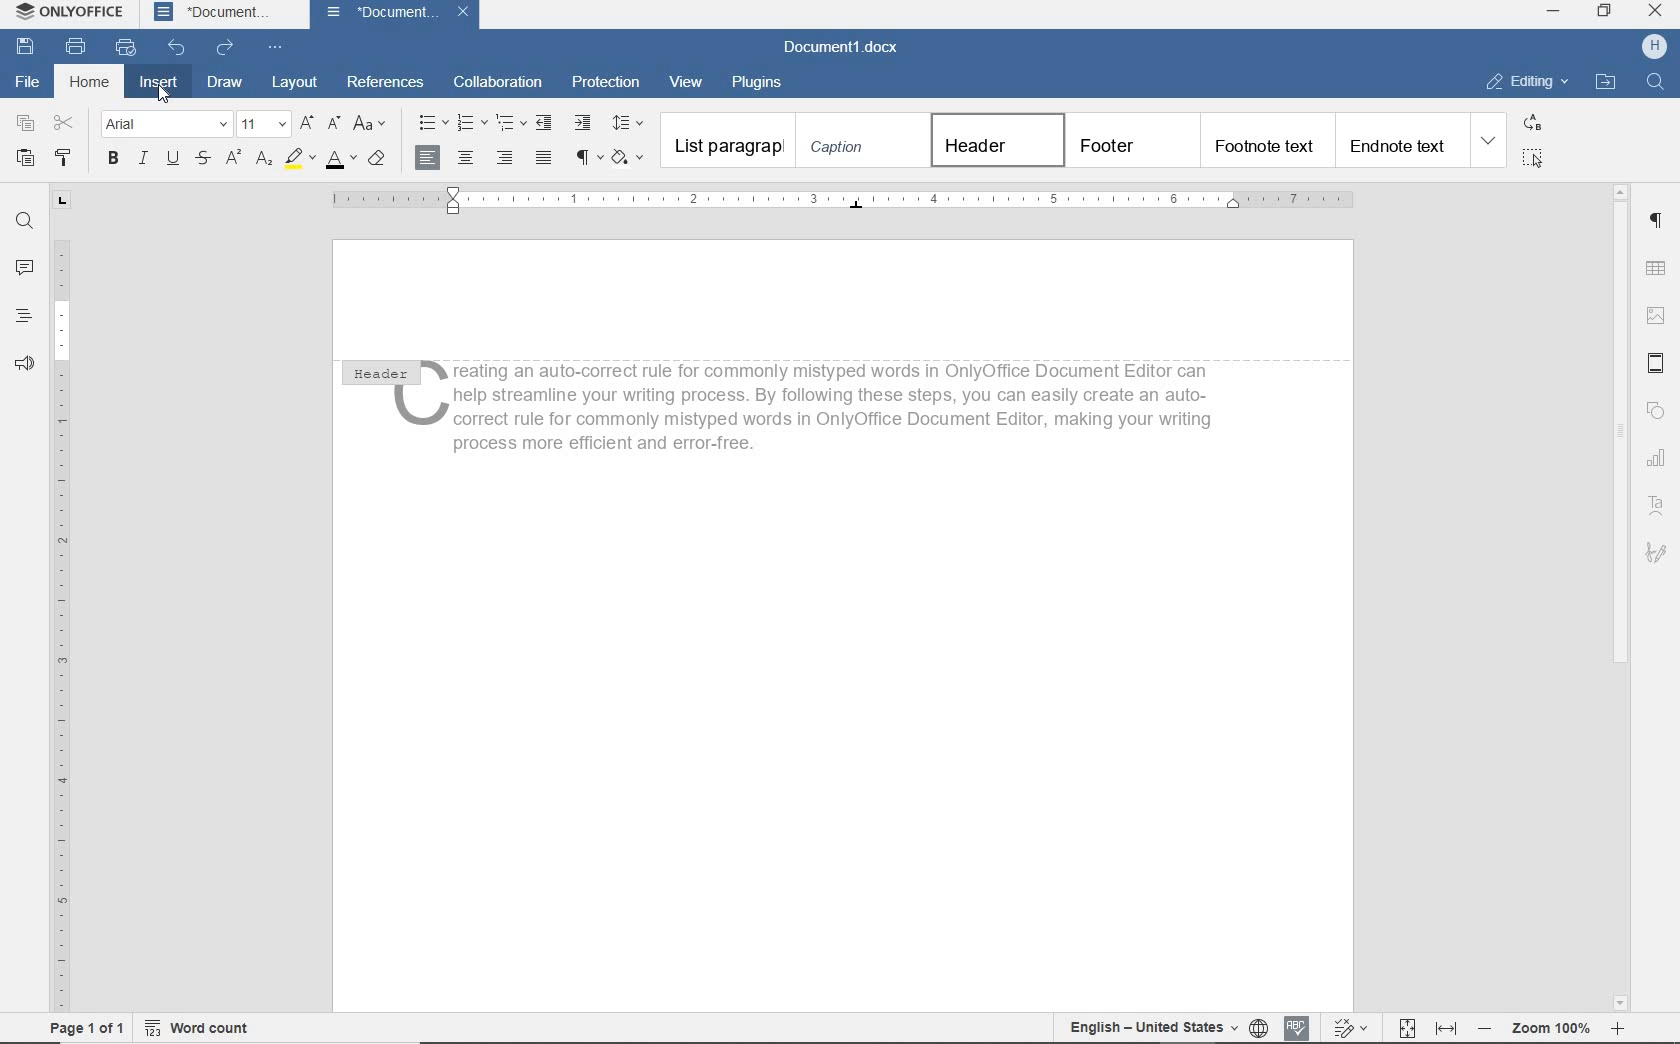 The image size is (1680, 1044). Describe the element at coordinates (1534, 125) in the screenshot. I see `REPLACE` at that location.